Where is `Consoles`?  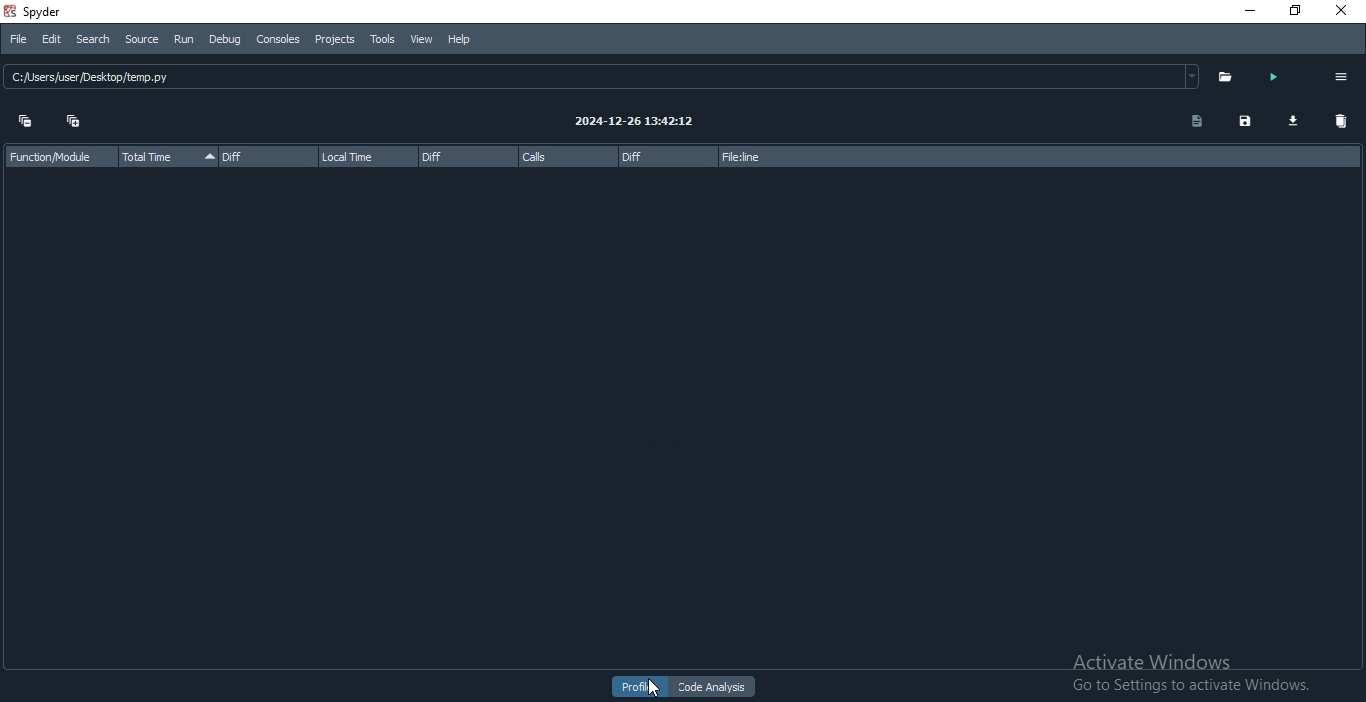 Consoles is located at coordinates (278, 42).